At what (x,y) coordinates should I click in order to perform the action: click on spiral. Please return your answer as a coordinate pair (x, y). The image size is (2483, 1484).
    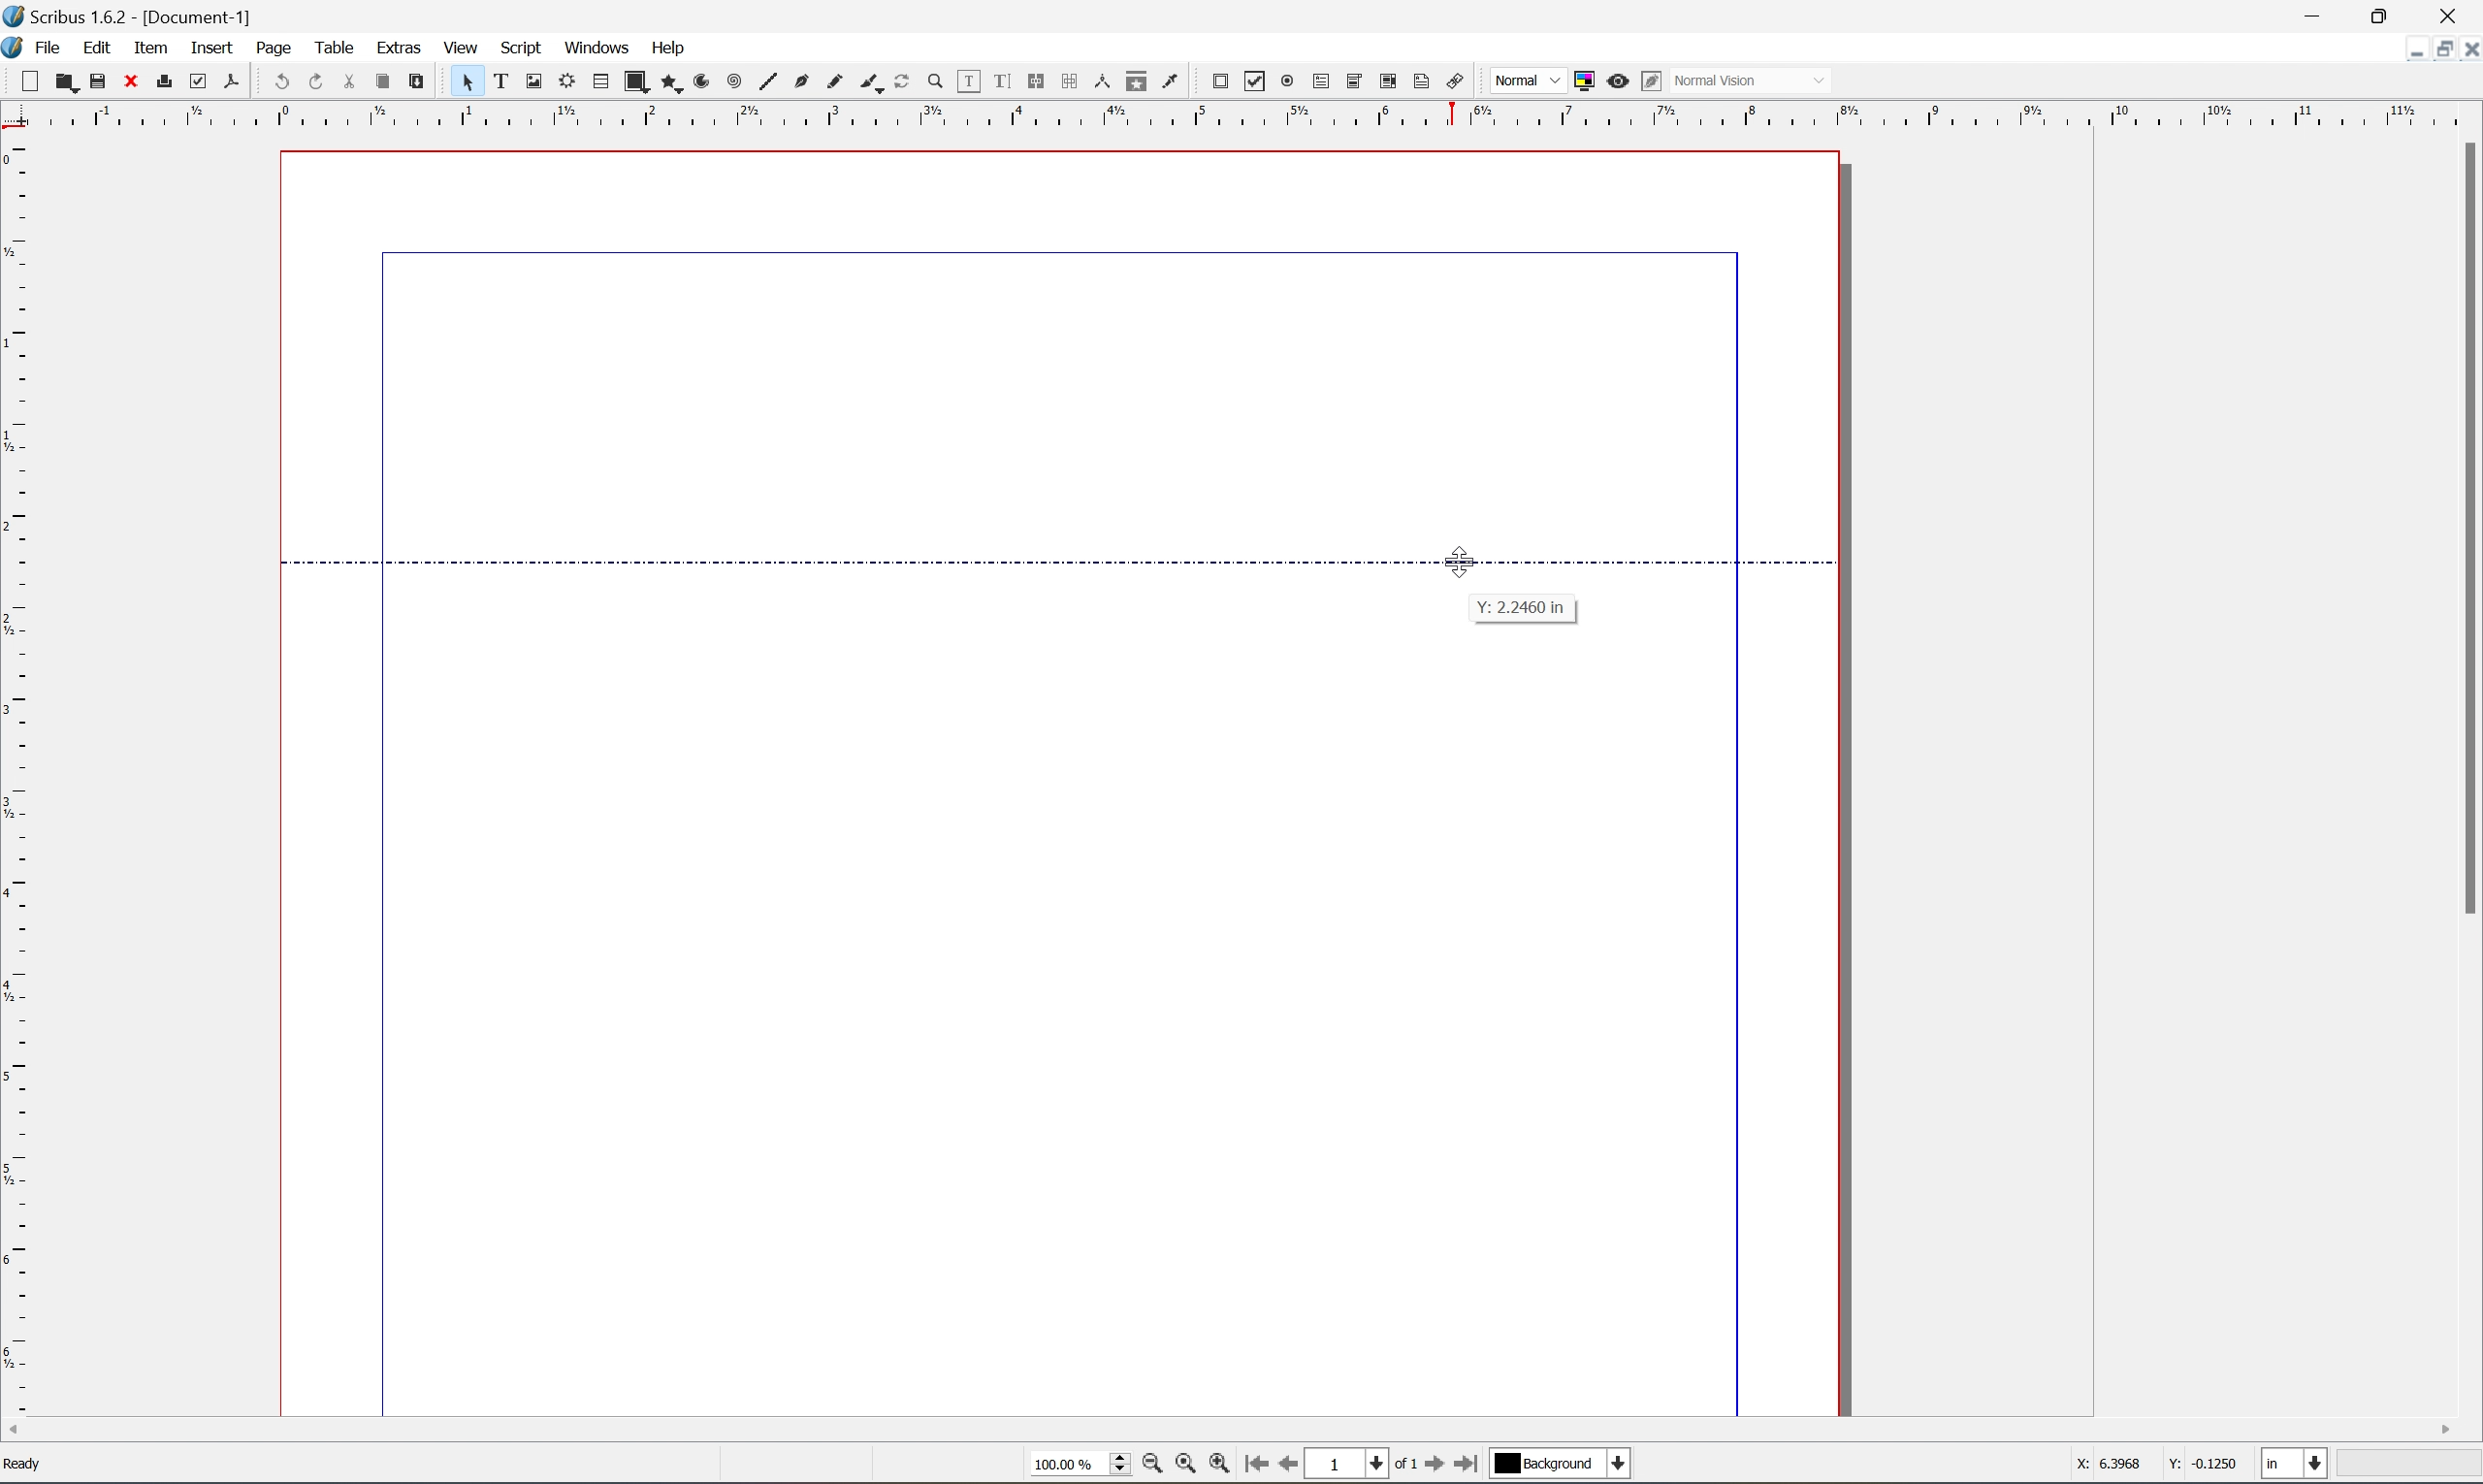
    Looking at the image, I should click on (734, 83).